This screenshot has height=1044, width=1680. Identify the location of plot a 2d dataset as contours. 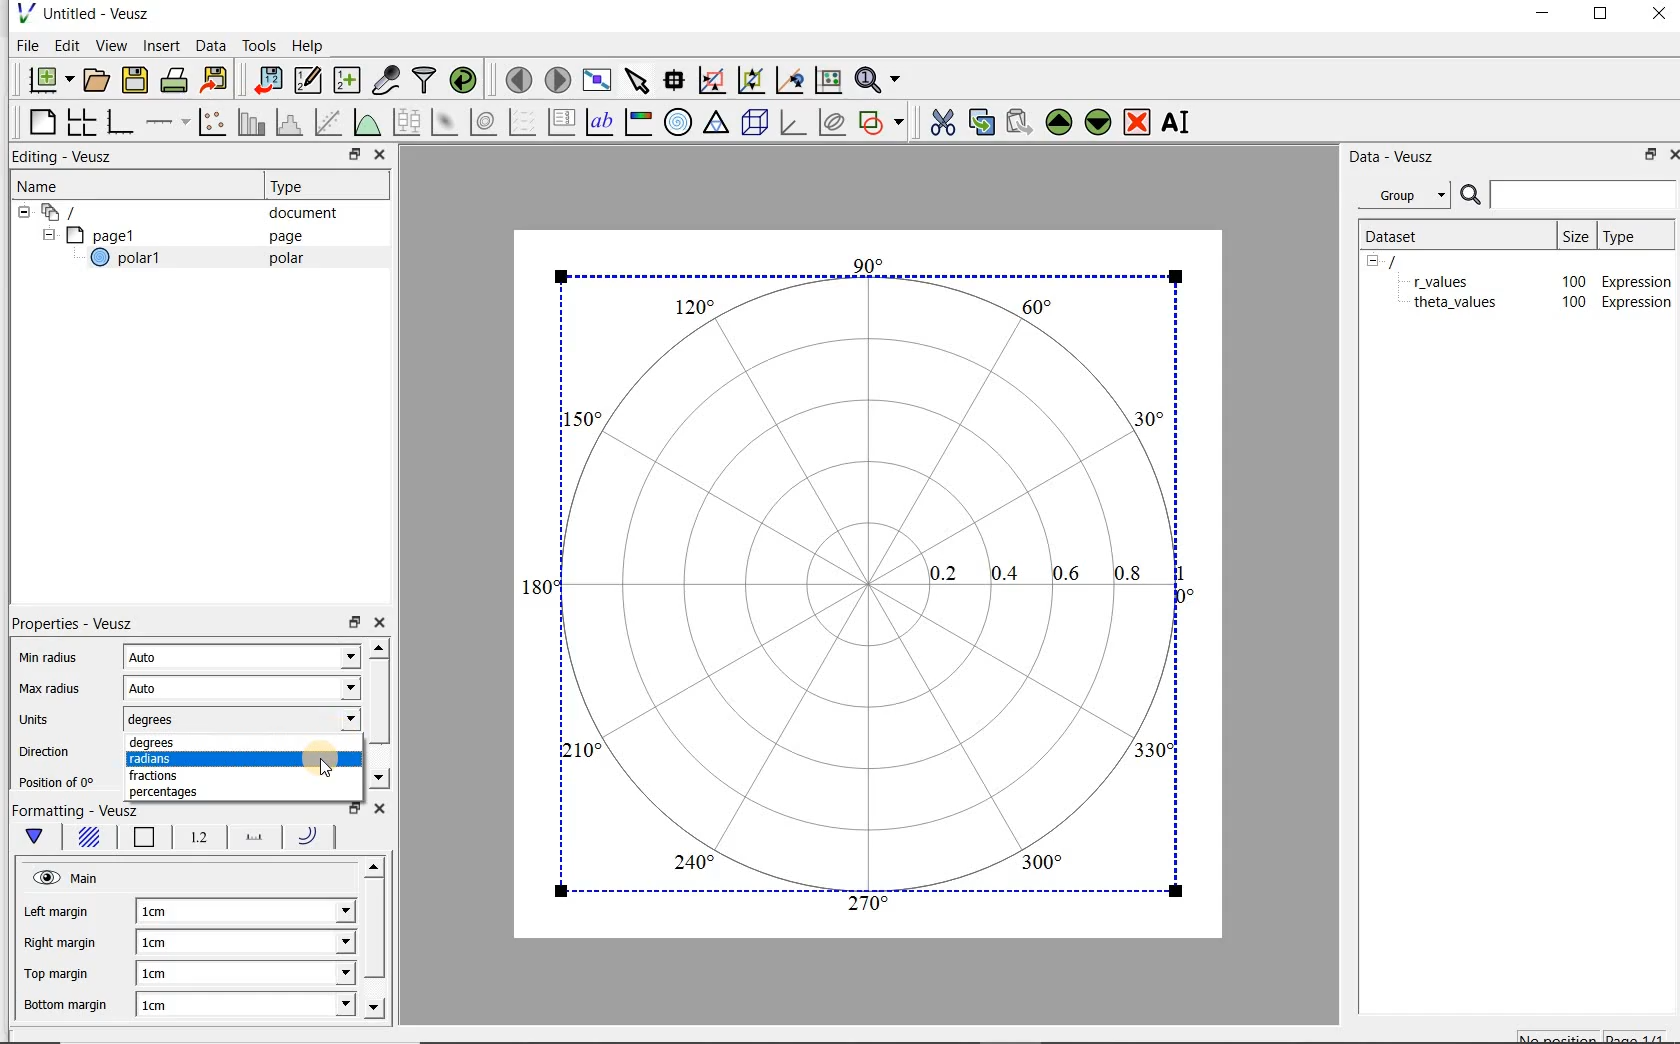
(485, 122).